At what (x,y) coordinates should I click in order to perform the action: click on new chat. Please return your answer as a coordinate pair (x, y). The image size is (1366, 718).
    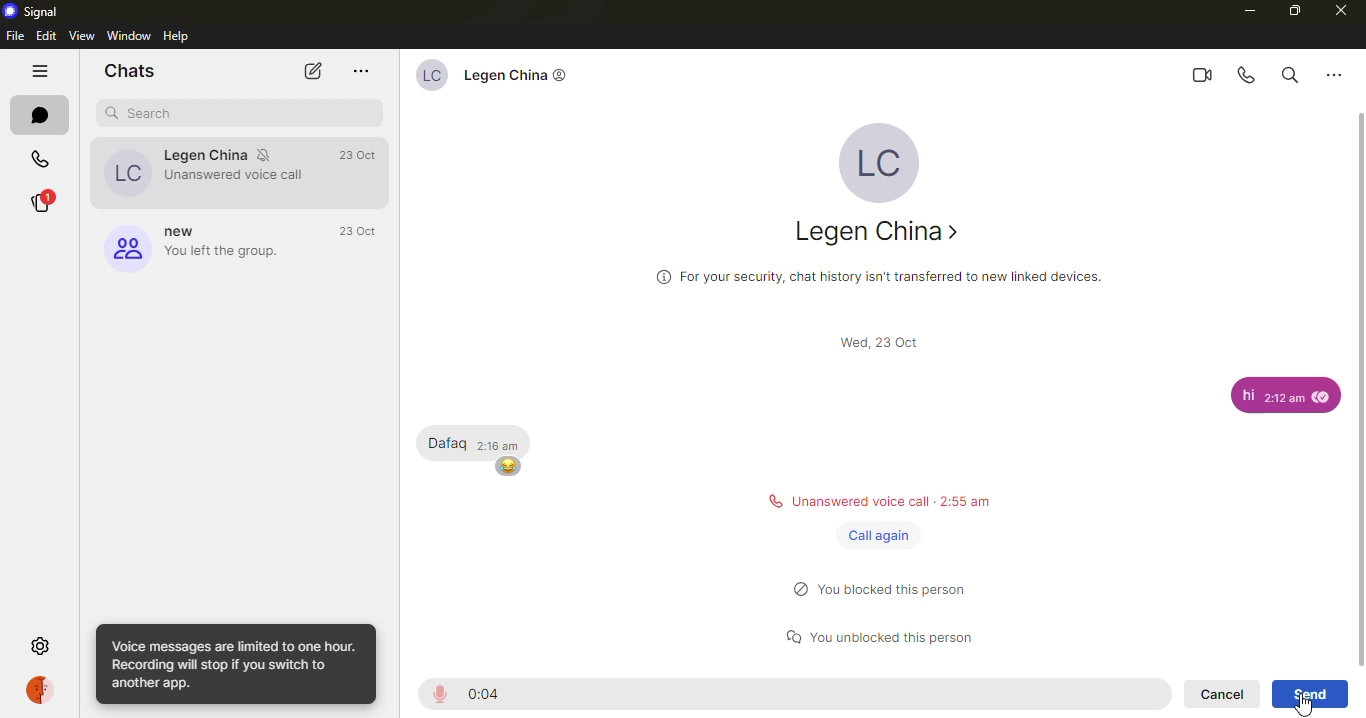
    Looking at the image, I should click on (315, 71).